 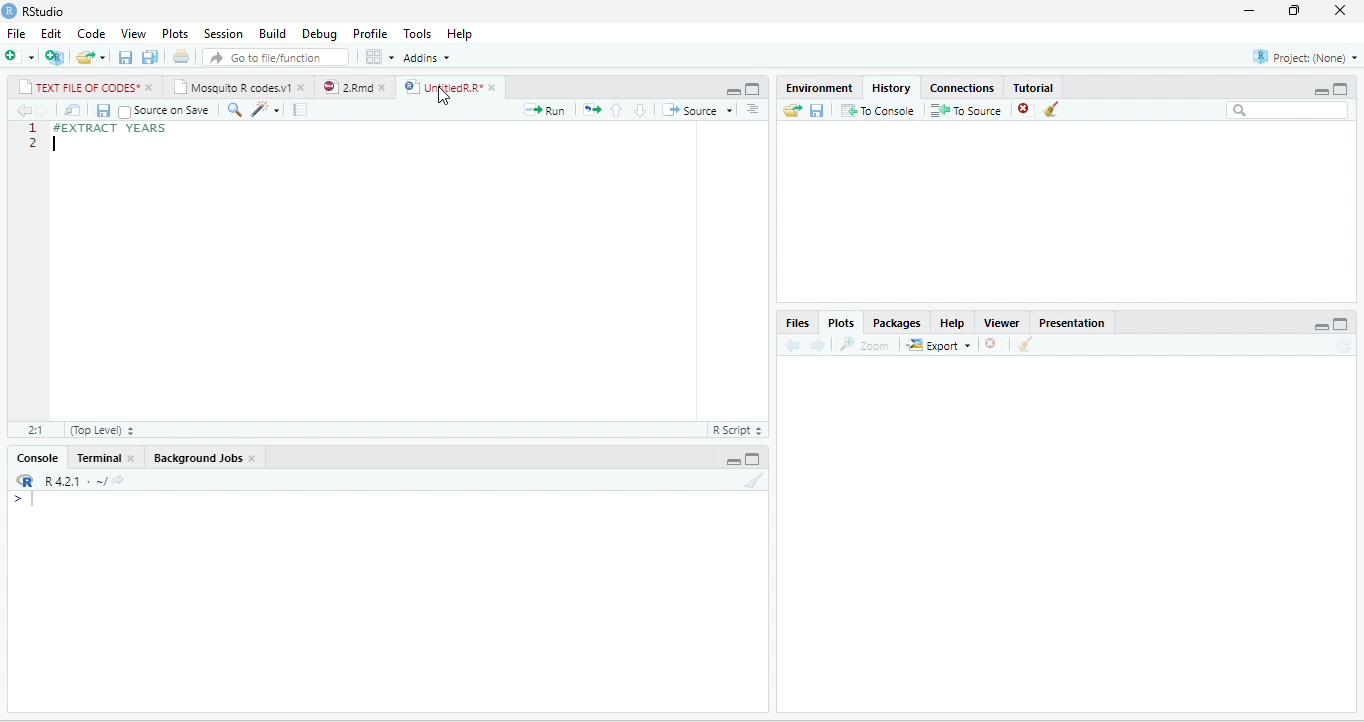 What do you see at coordinates (132, 457) in the screenshot?
I see `close` at bounding box center [132, 457].